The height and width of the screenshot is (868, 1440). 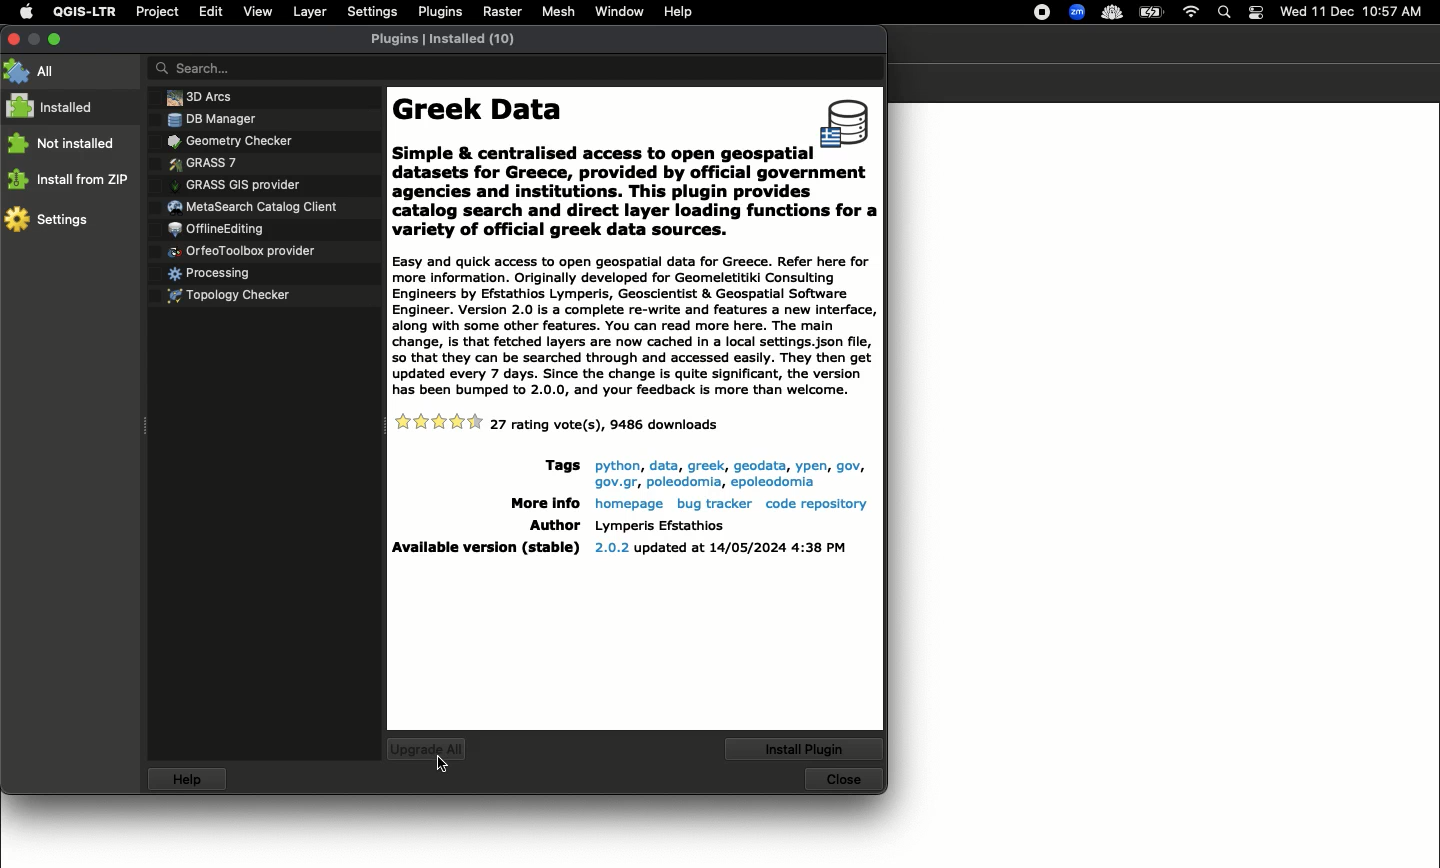 I want to click on Greek data, so click(x=636, y=206).